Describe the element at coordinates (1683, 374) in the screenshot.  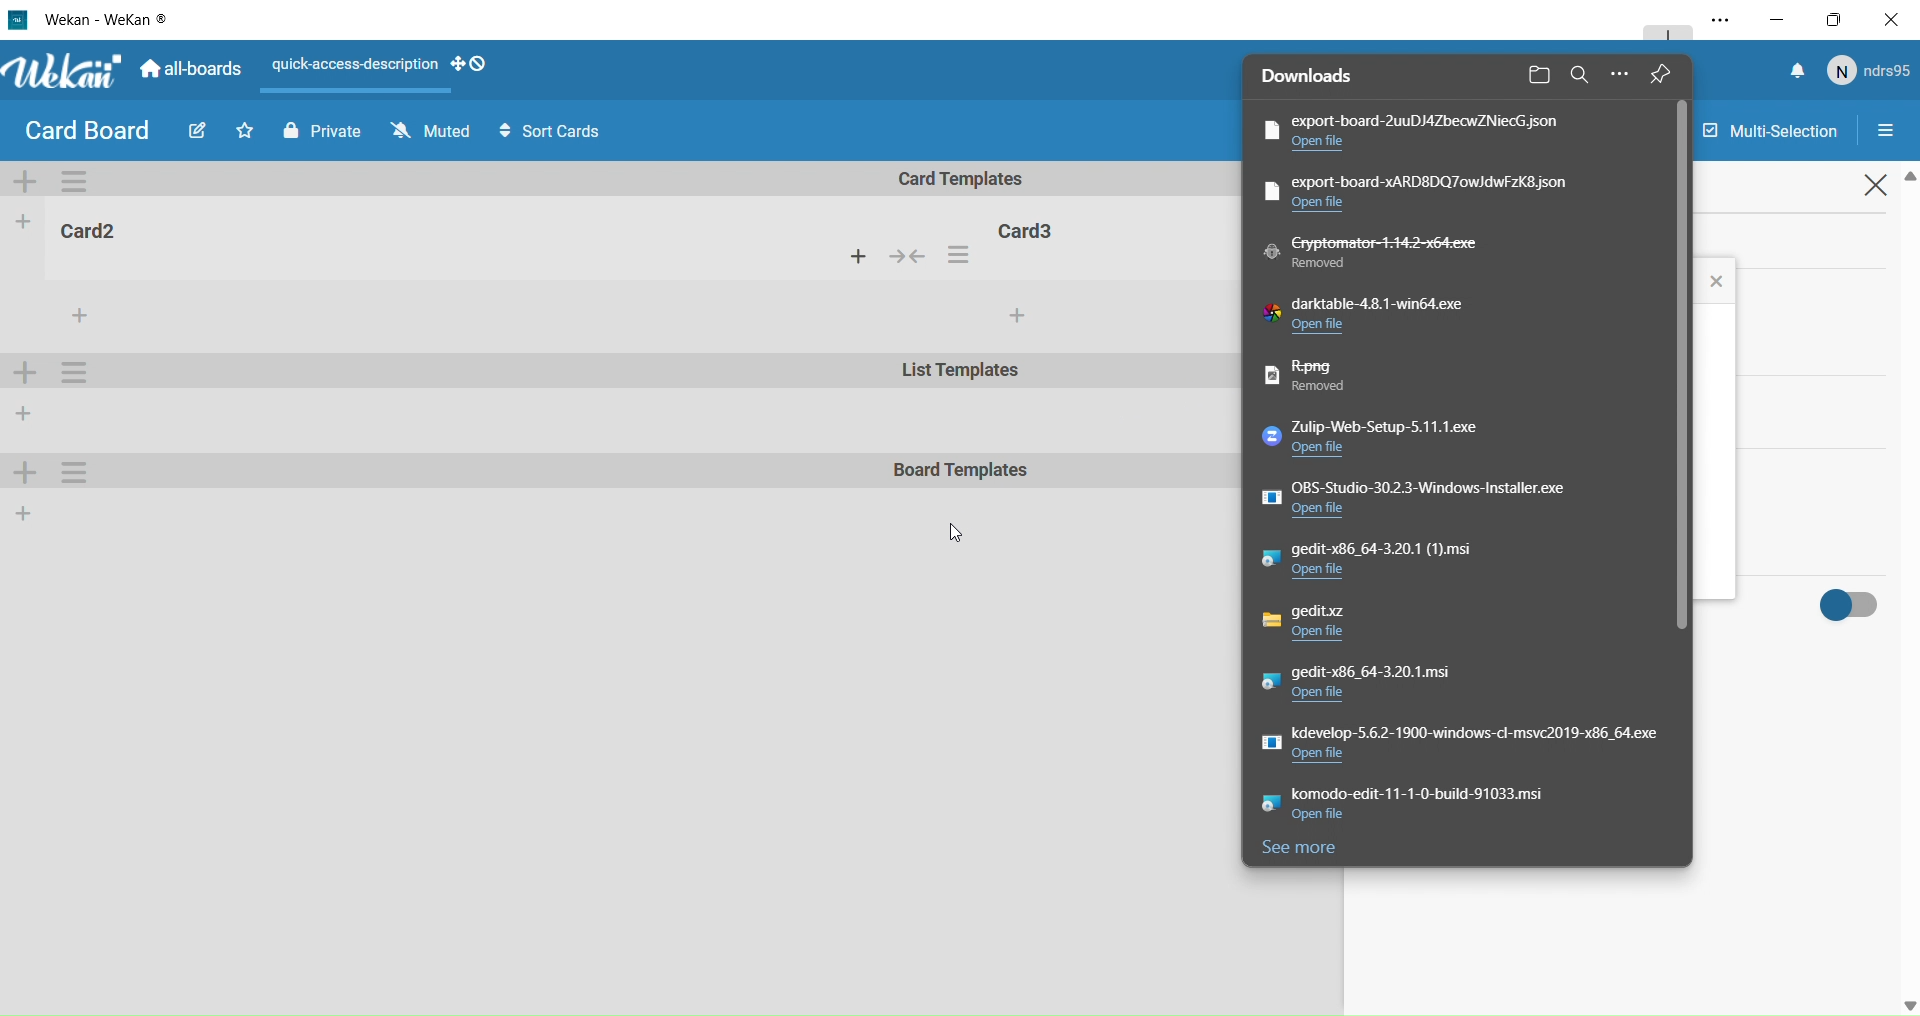
I see `vertical scroll bar` at that location.